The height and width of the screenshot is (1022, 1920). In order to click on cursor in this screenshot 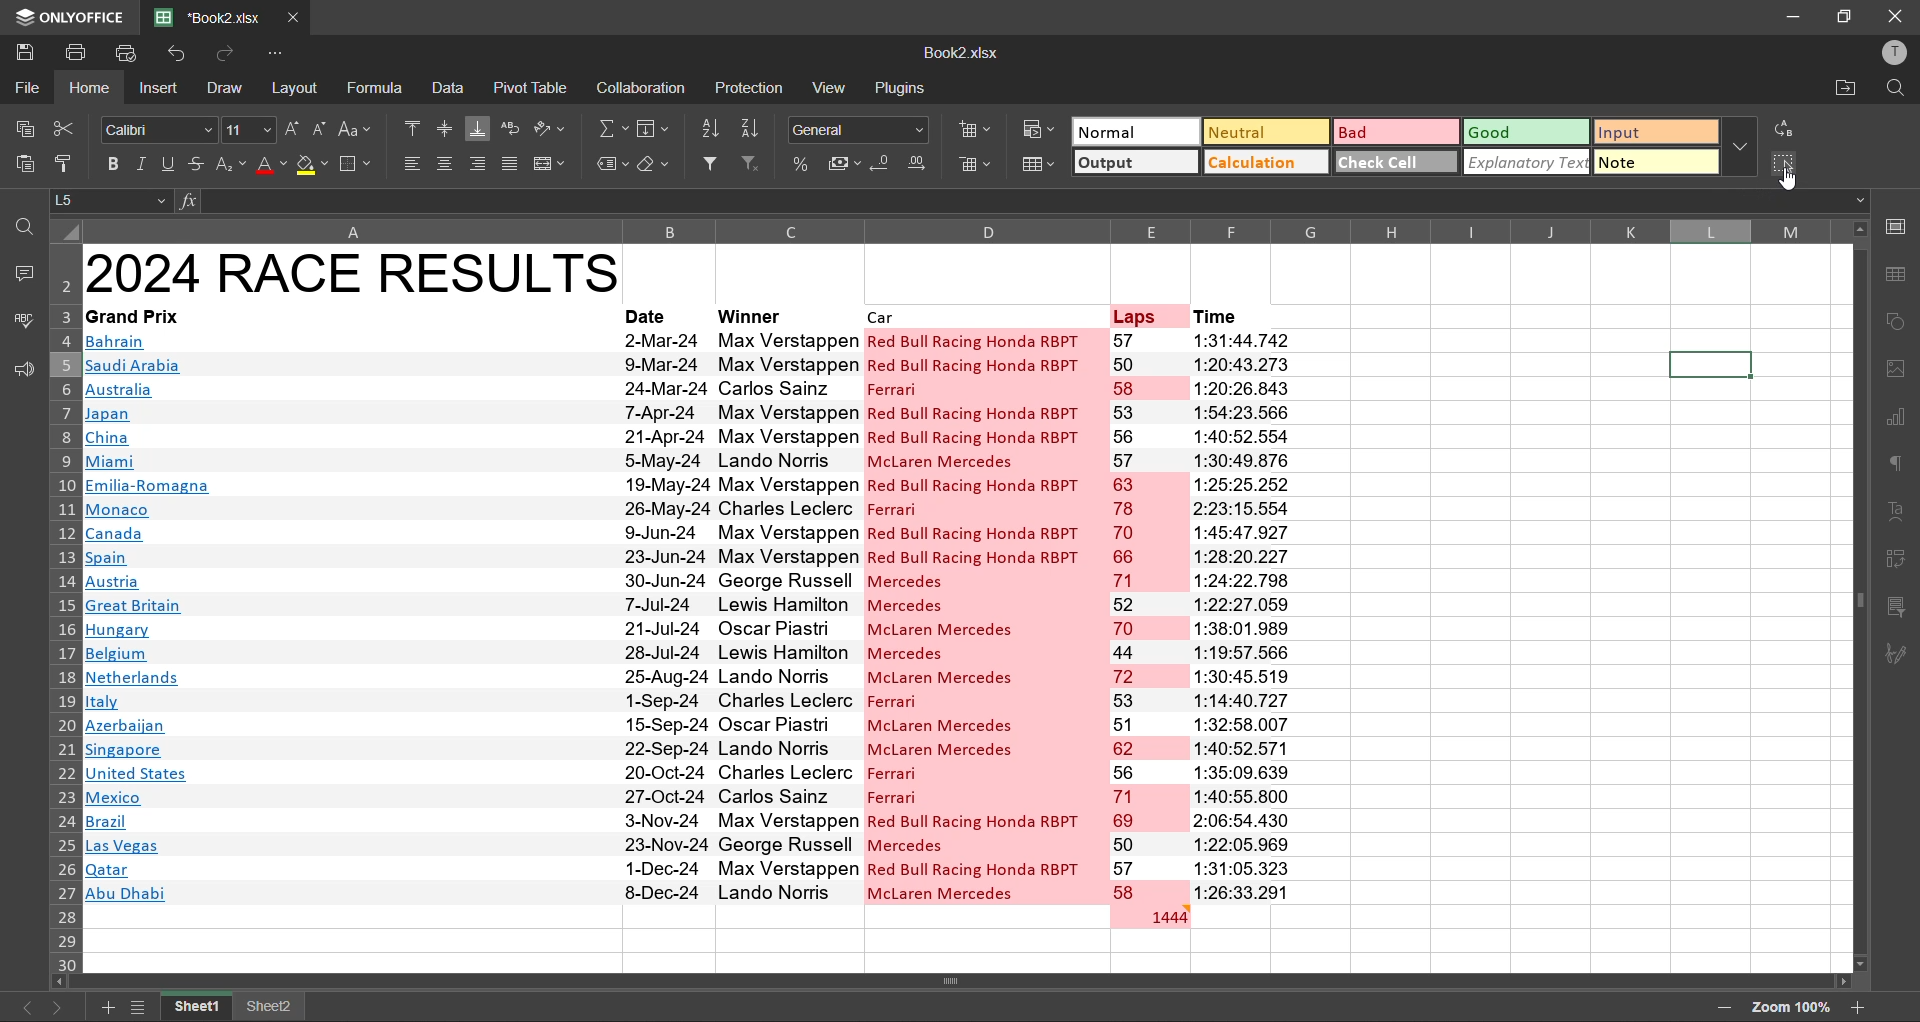, I will do `click(1791, 180)`.